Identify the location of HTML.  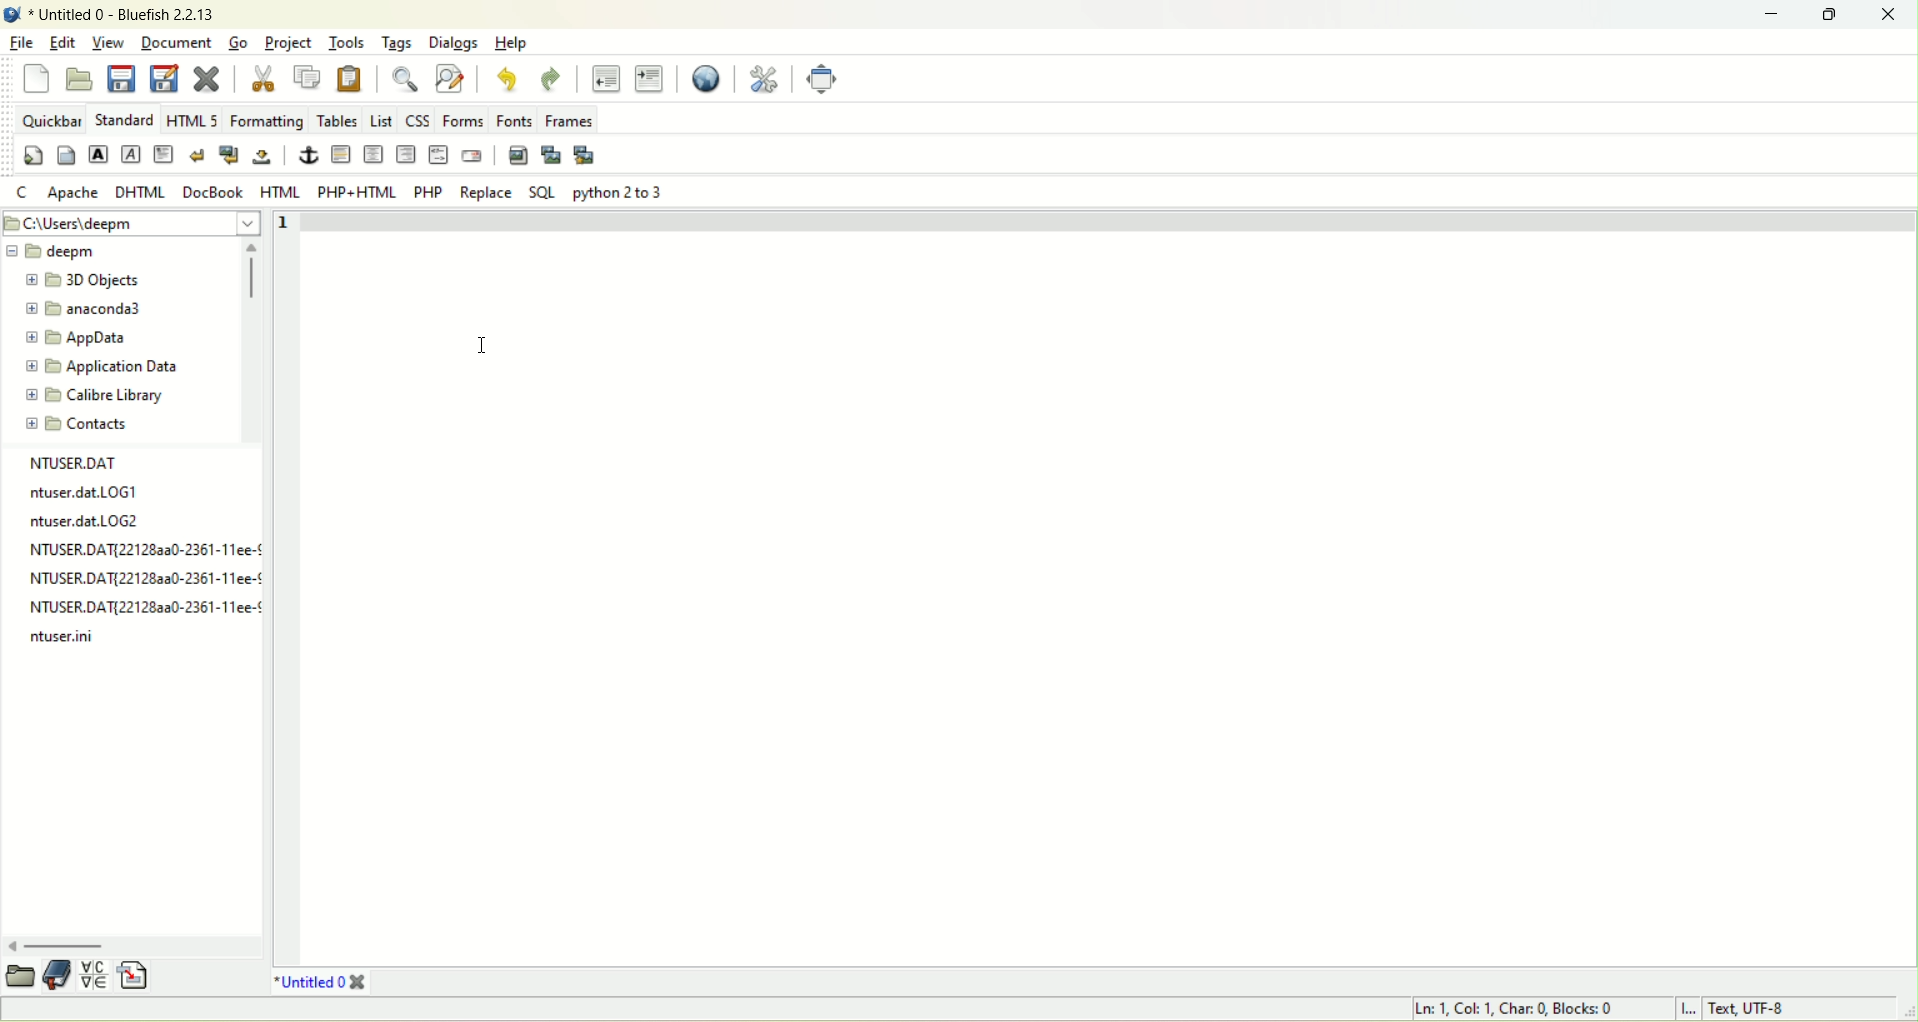
(281, 193).